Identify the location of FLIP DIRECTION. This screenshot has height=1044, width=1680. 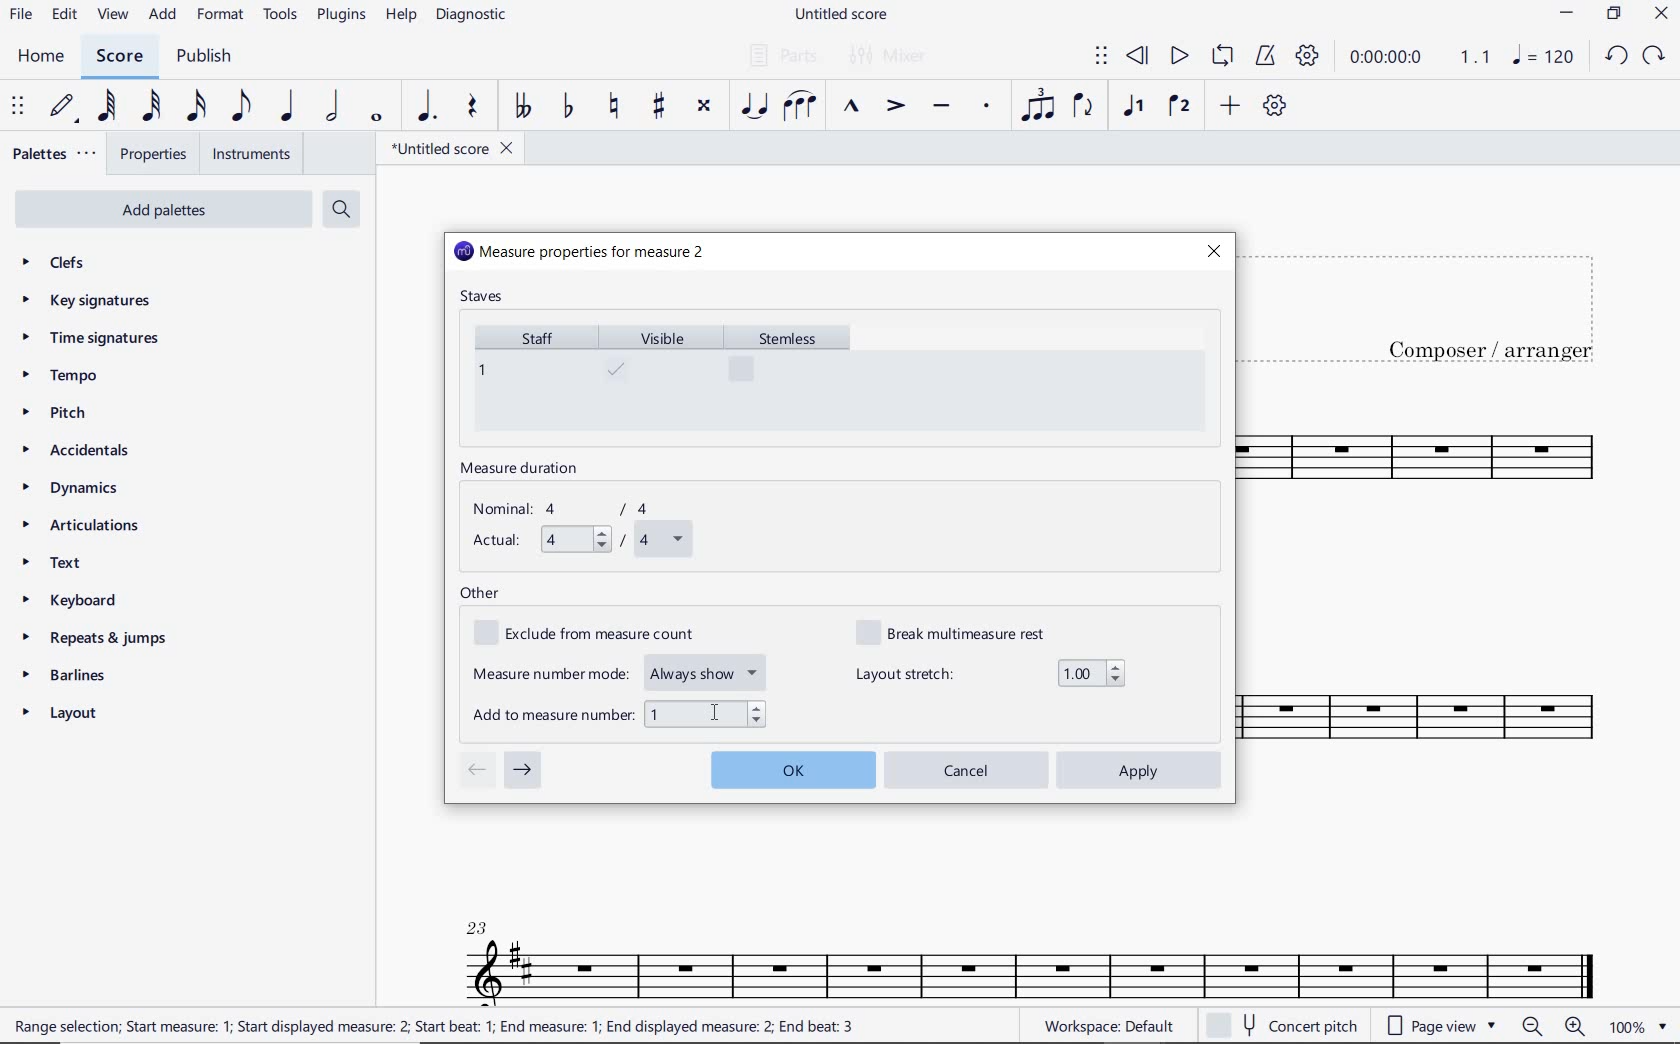
(1083, 108).